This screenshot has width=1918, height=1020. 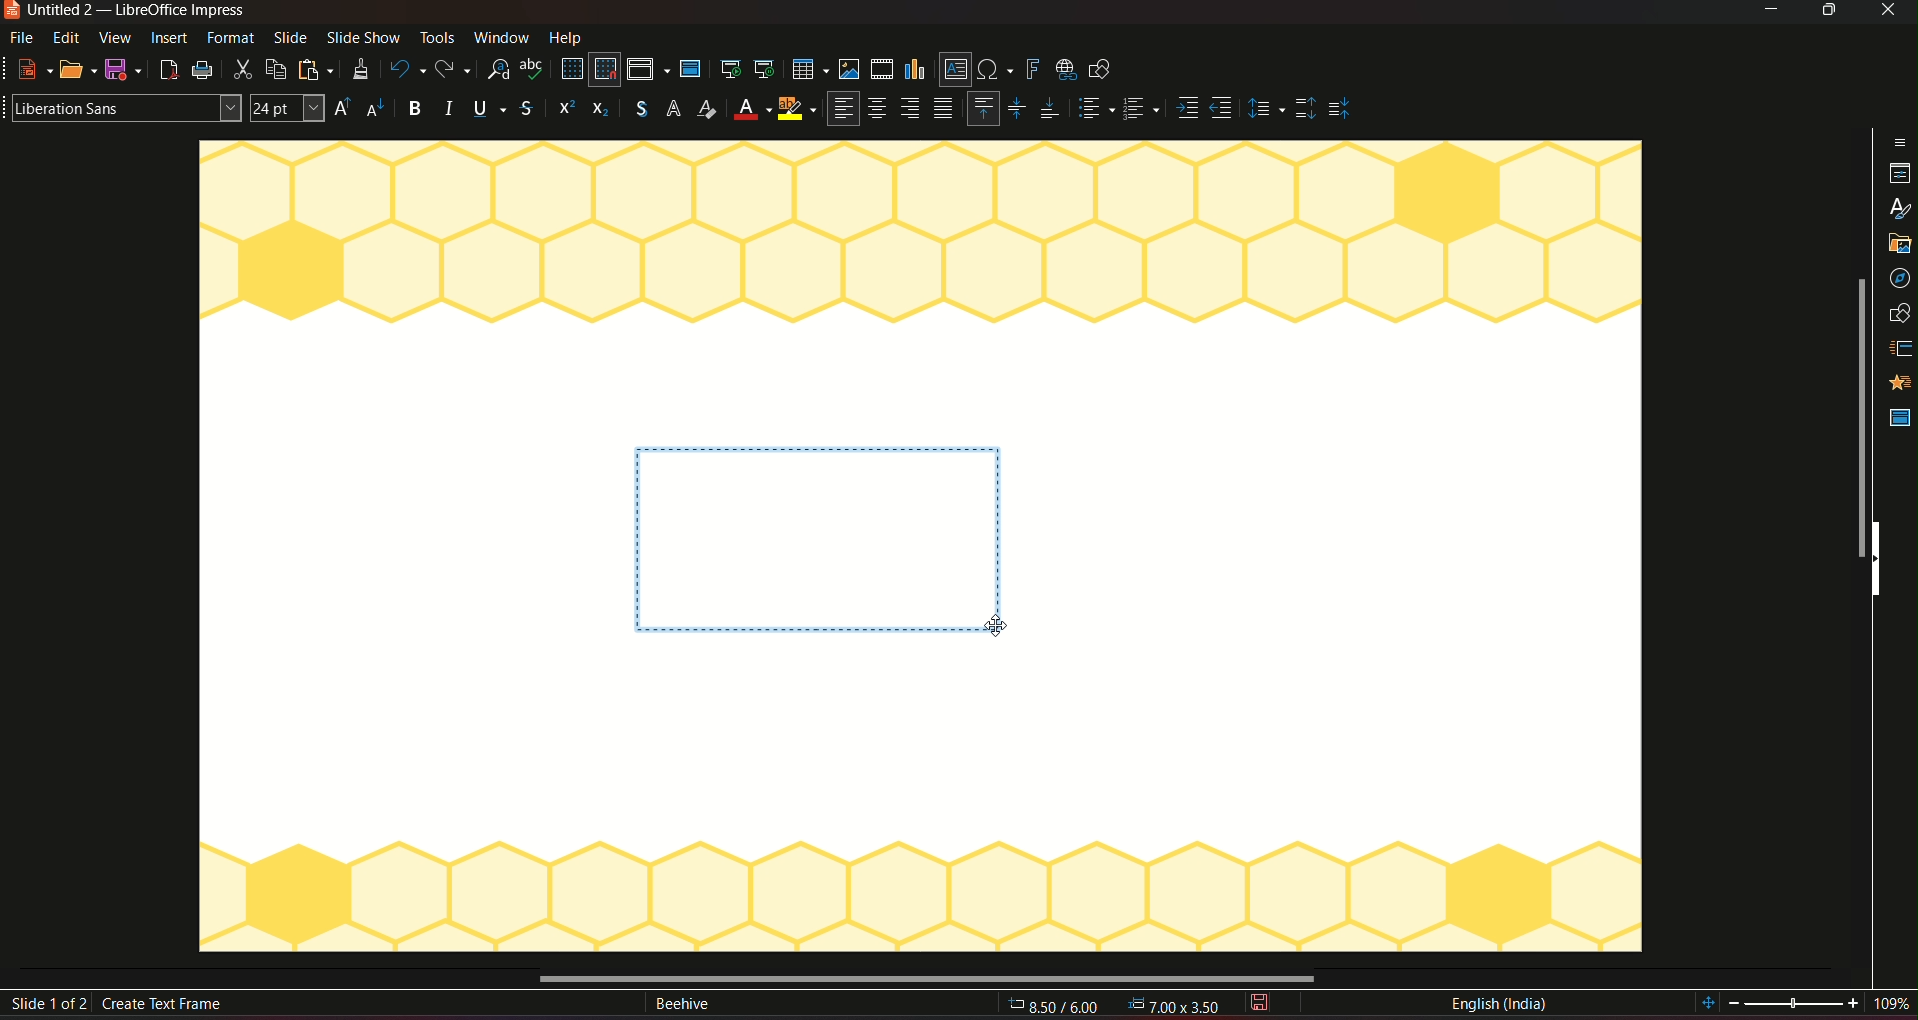 I want to click on close, so click(x=1887, y=12).